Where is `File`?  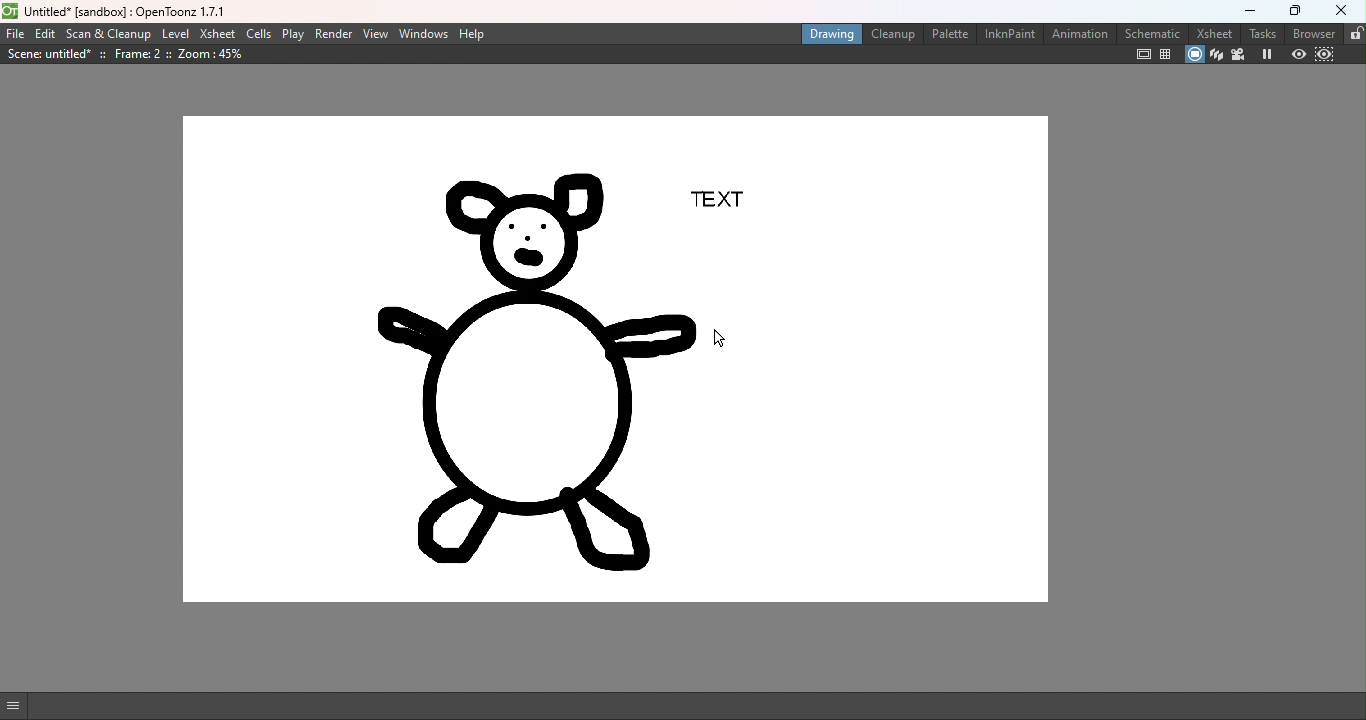
File is located at coordinates (15, 31).